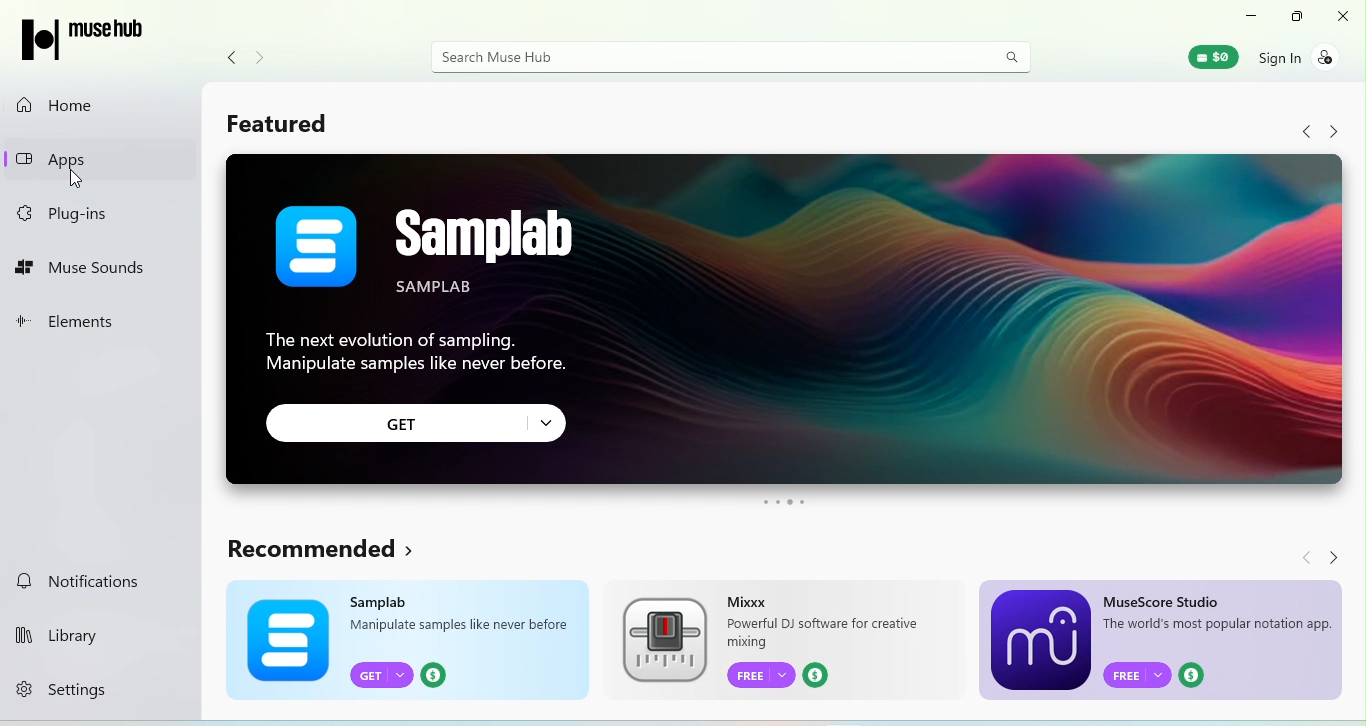 This screenshot has width=1366, height=726. What do you see at coordinates (533, 252) in the screenshot?
I see `SAMPLAB` at bounding box center [533, 252].